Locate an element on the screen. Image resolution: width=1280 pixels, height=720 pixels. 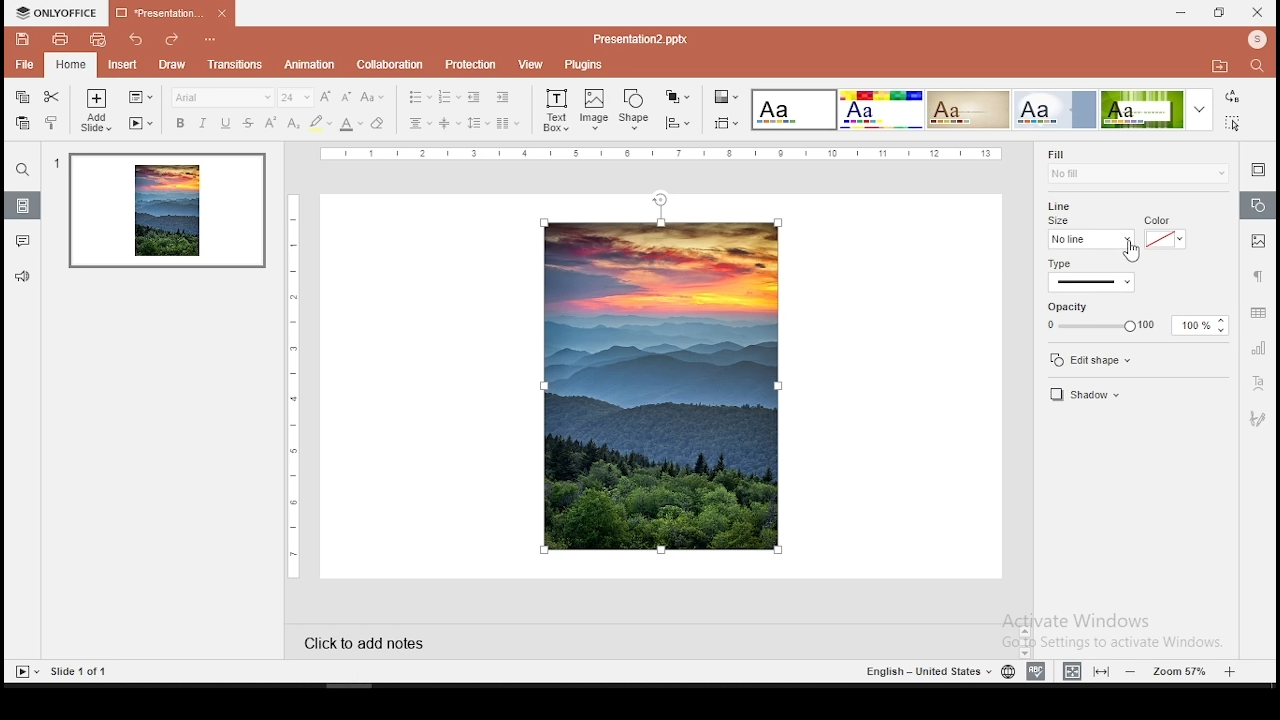
protection is located at coordinates (472, 66).